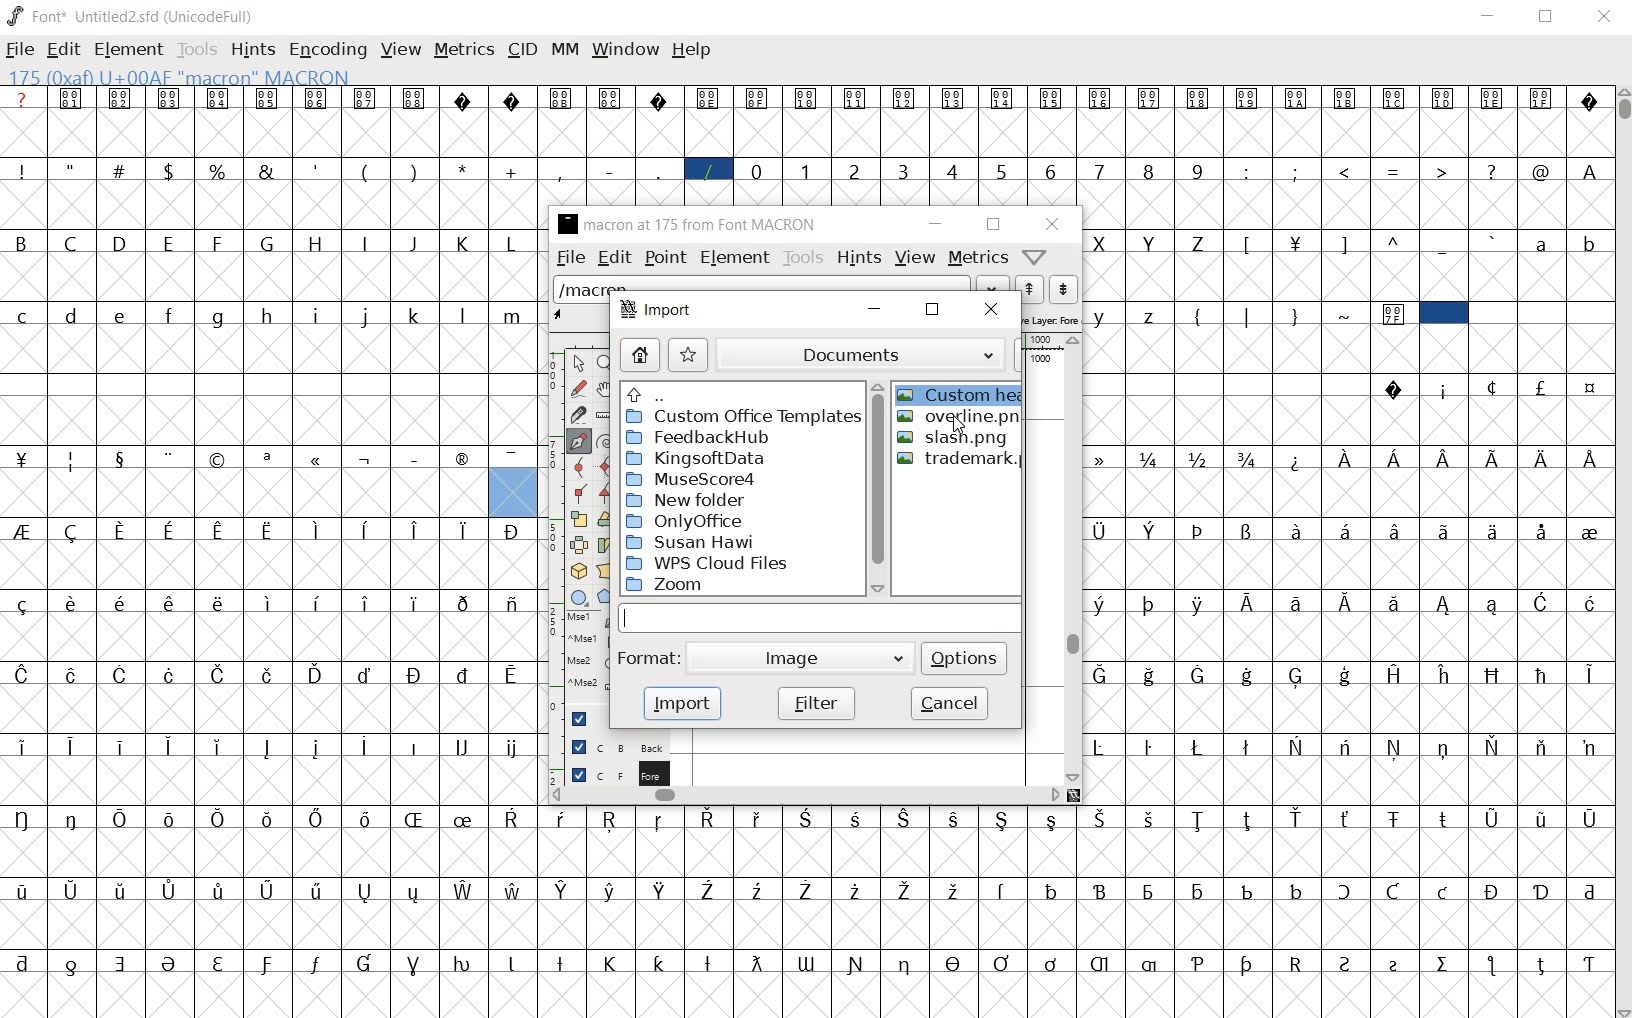 The image size is (1632, 1018). What do you see at coordinates (1393, 602) in the screenshot?
I see `Symbol` at bounding box center [1393, 602].